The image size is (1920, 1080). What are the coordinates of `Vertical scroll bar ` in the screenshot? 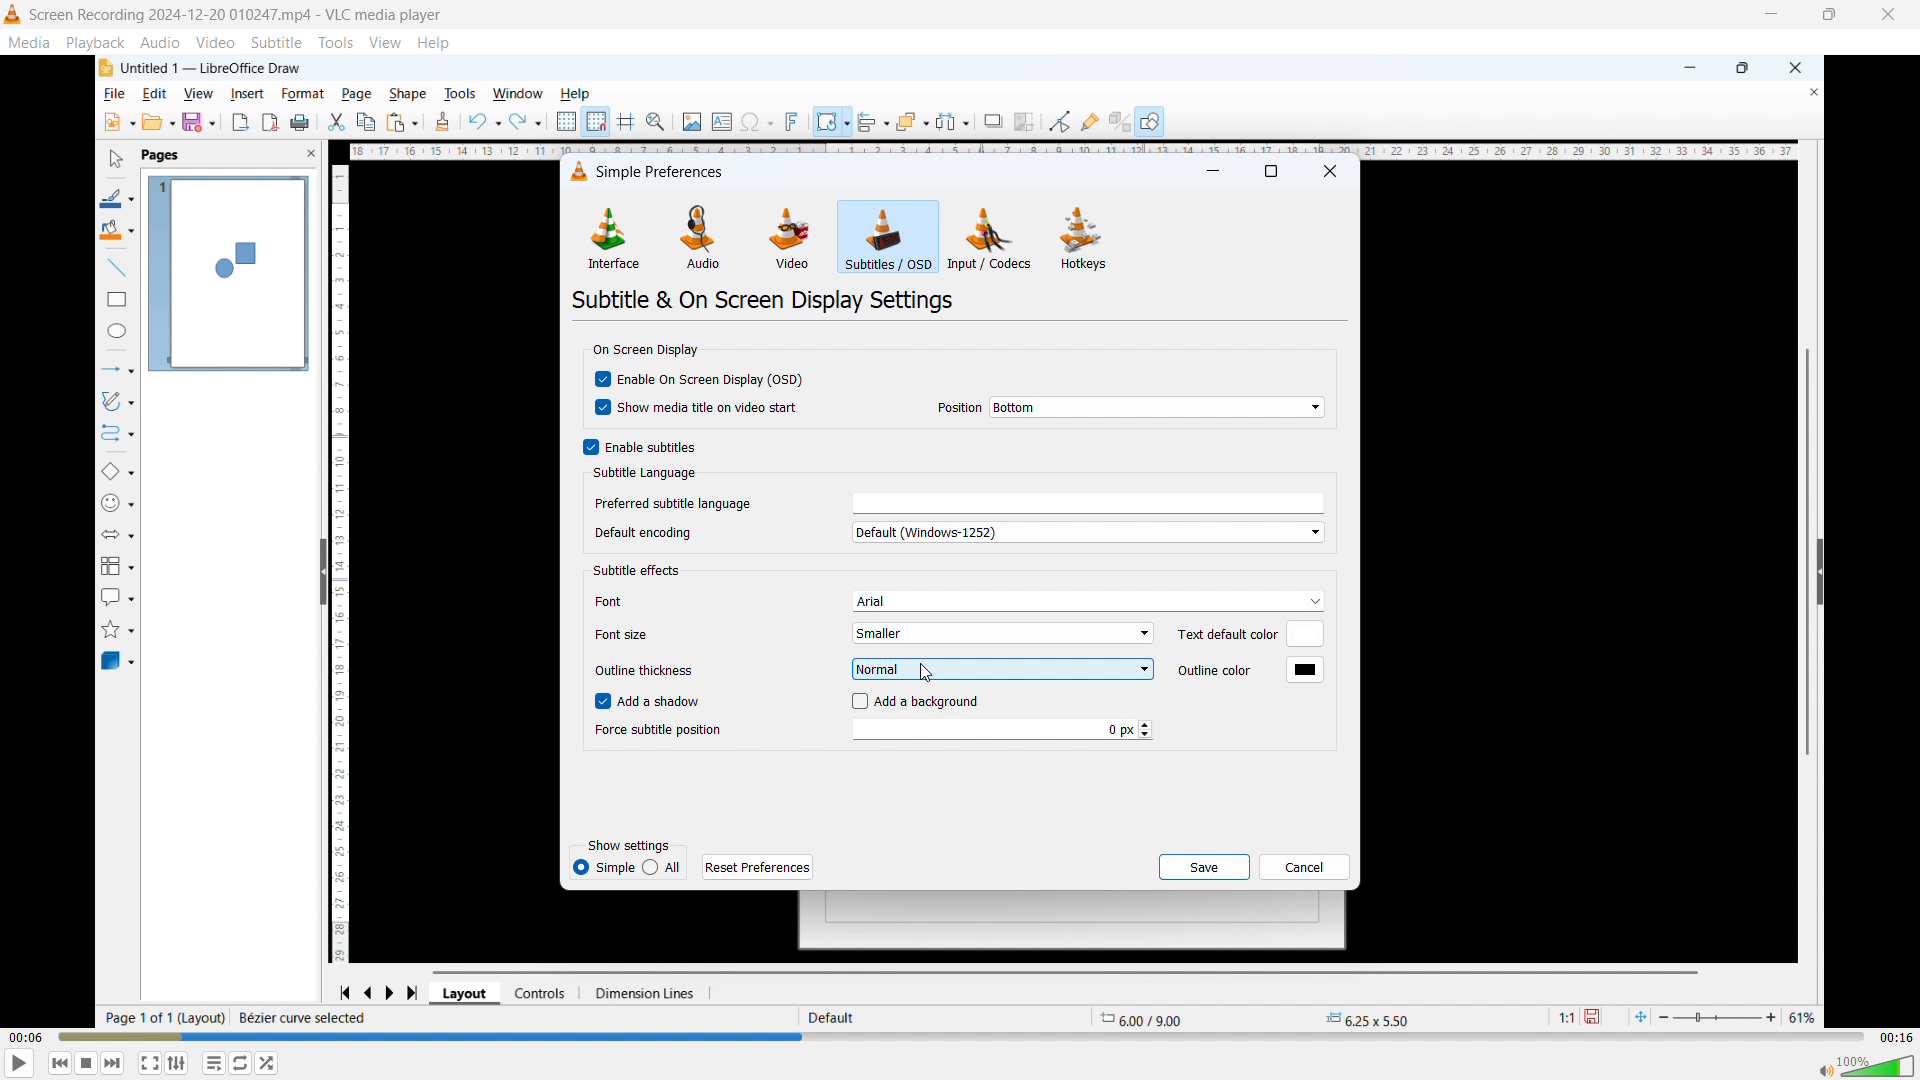 It's located at (1337, 513).